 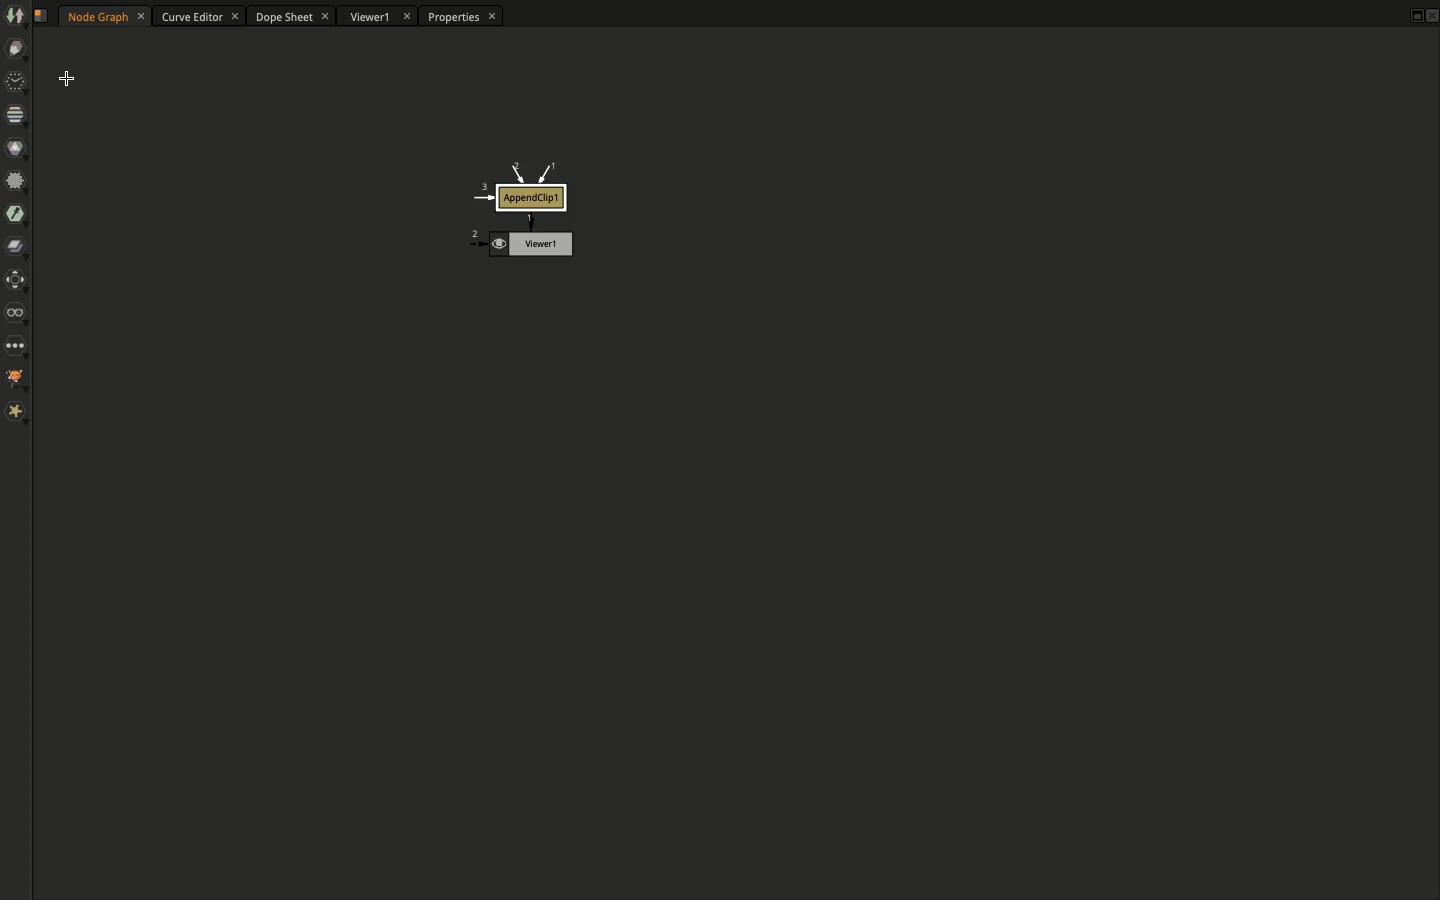 What do you see at coordinates (16, 181) in the screenshot?
I see `Filter` at bounding box center [16, 181].